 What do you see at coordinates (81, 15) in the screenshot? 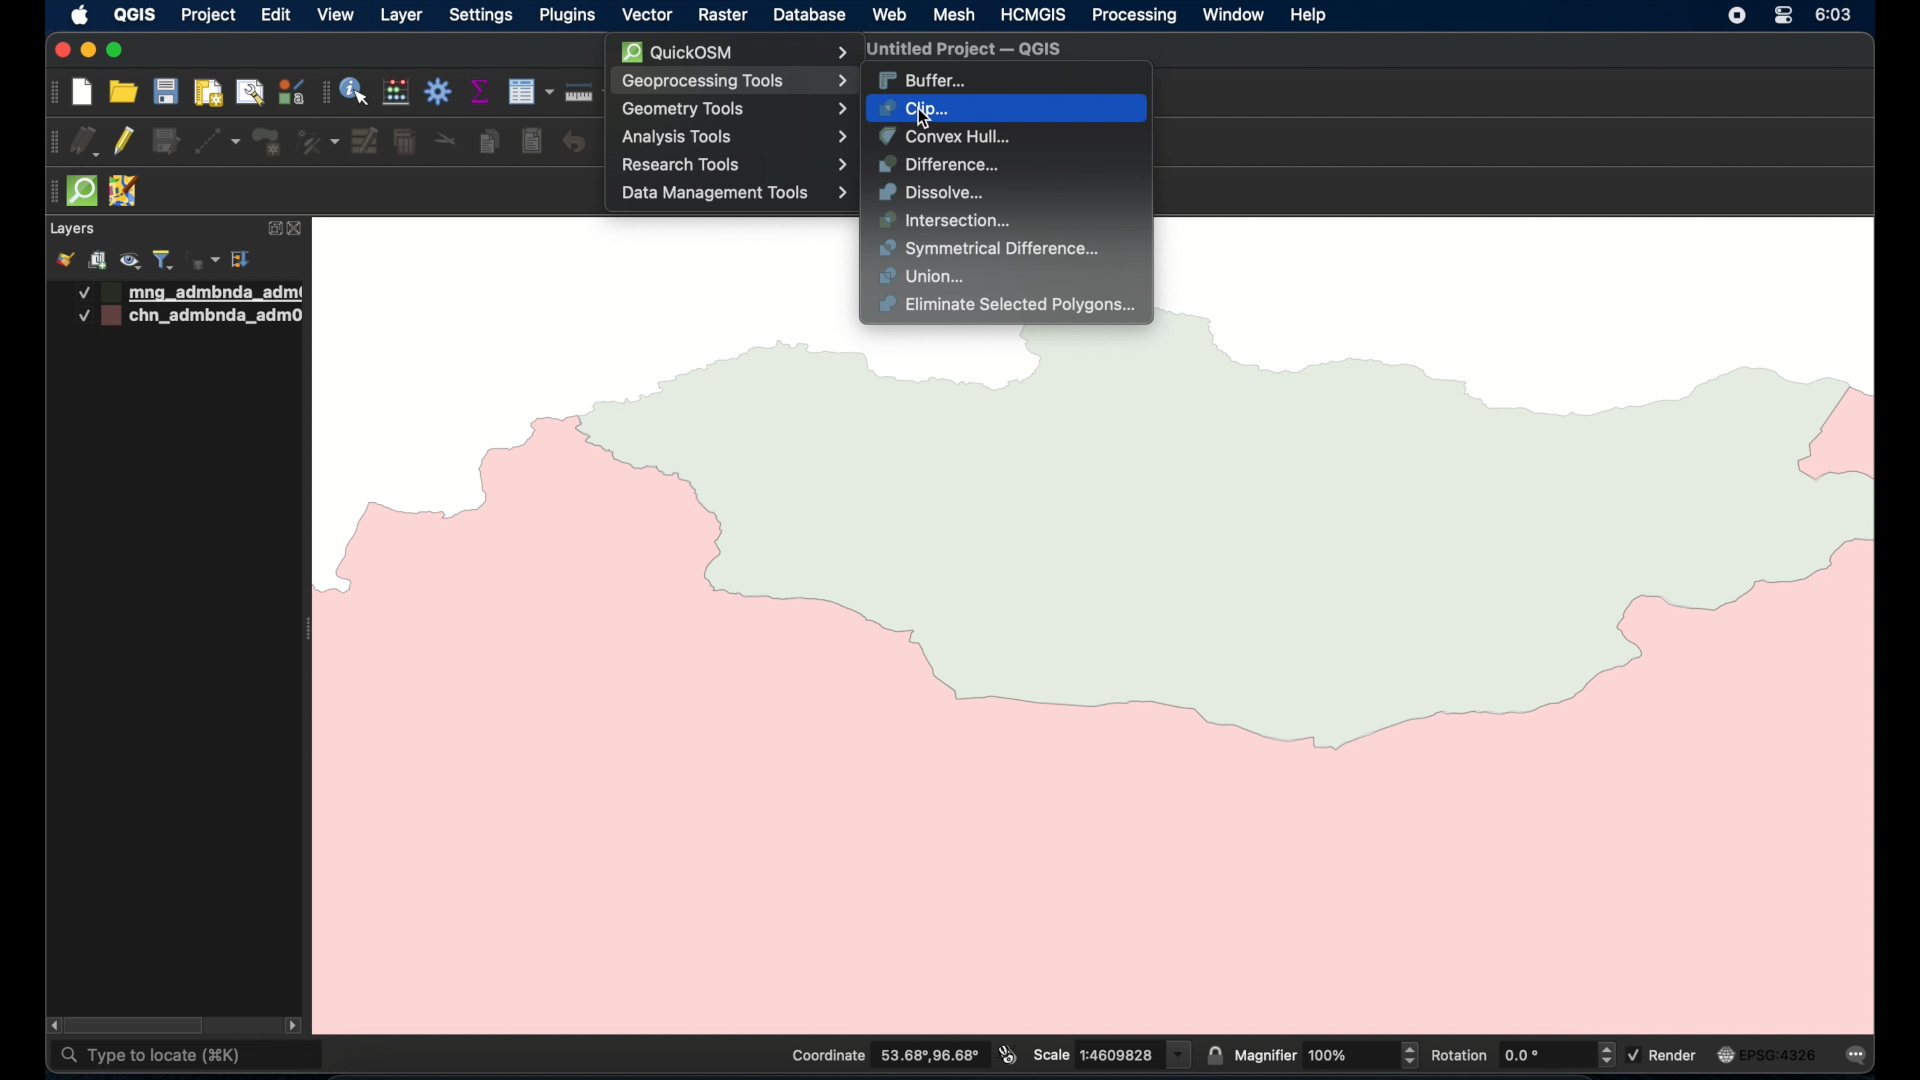
I see `apple icon` at bounding box center [81, 15].